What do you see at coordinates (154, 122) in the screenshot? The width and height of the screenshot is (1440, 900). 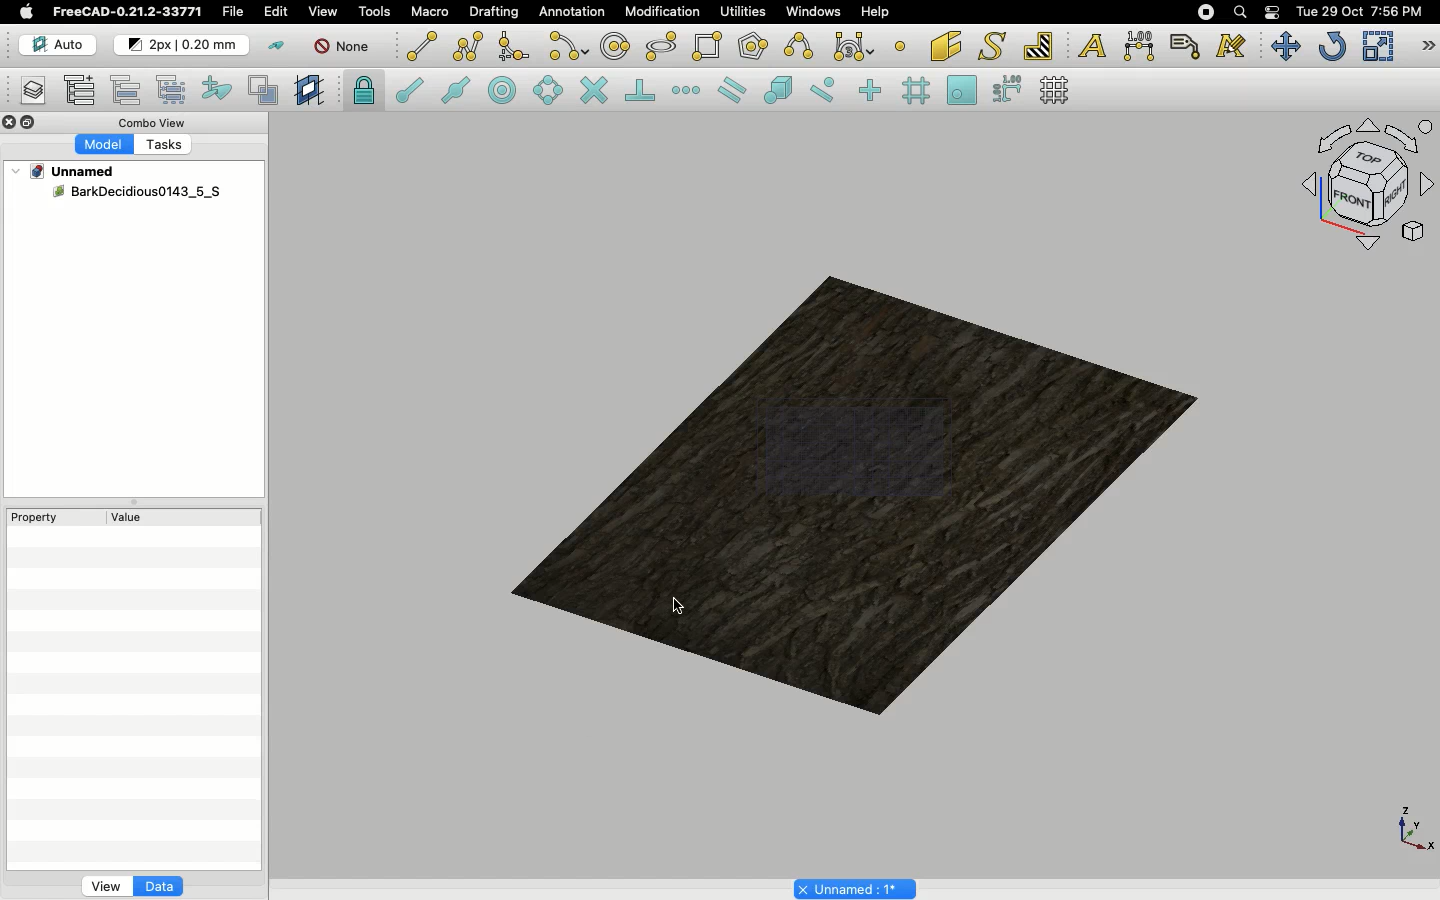 I see `Combo view` at bounding box center [154, 122].